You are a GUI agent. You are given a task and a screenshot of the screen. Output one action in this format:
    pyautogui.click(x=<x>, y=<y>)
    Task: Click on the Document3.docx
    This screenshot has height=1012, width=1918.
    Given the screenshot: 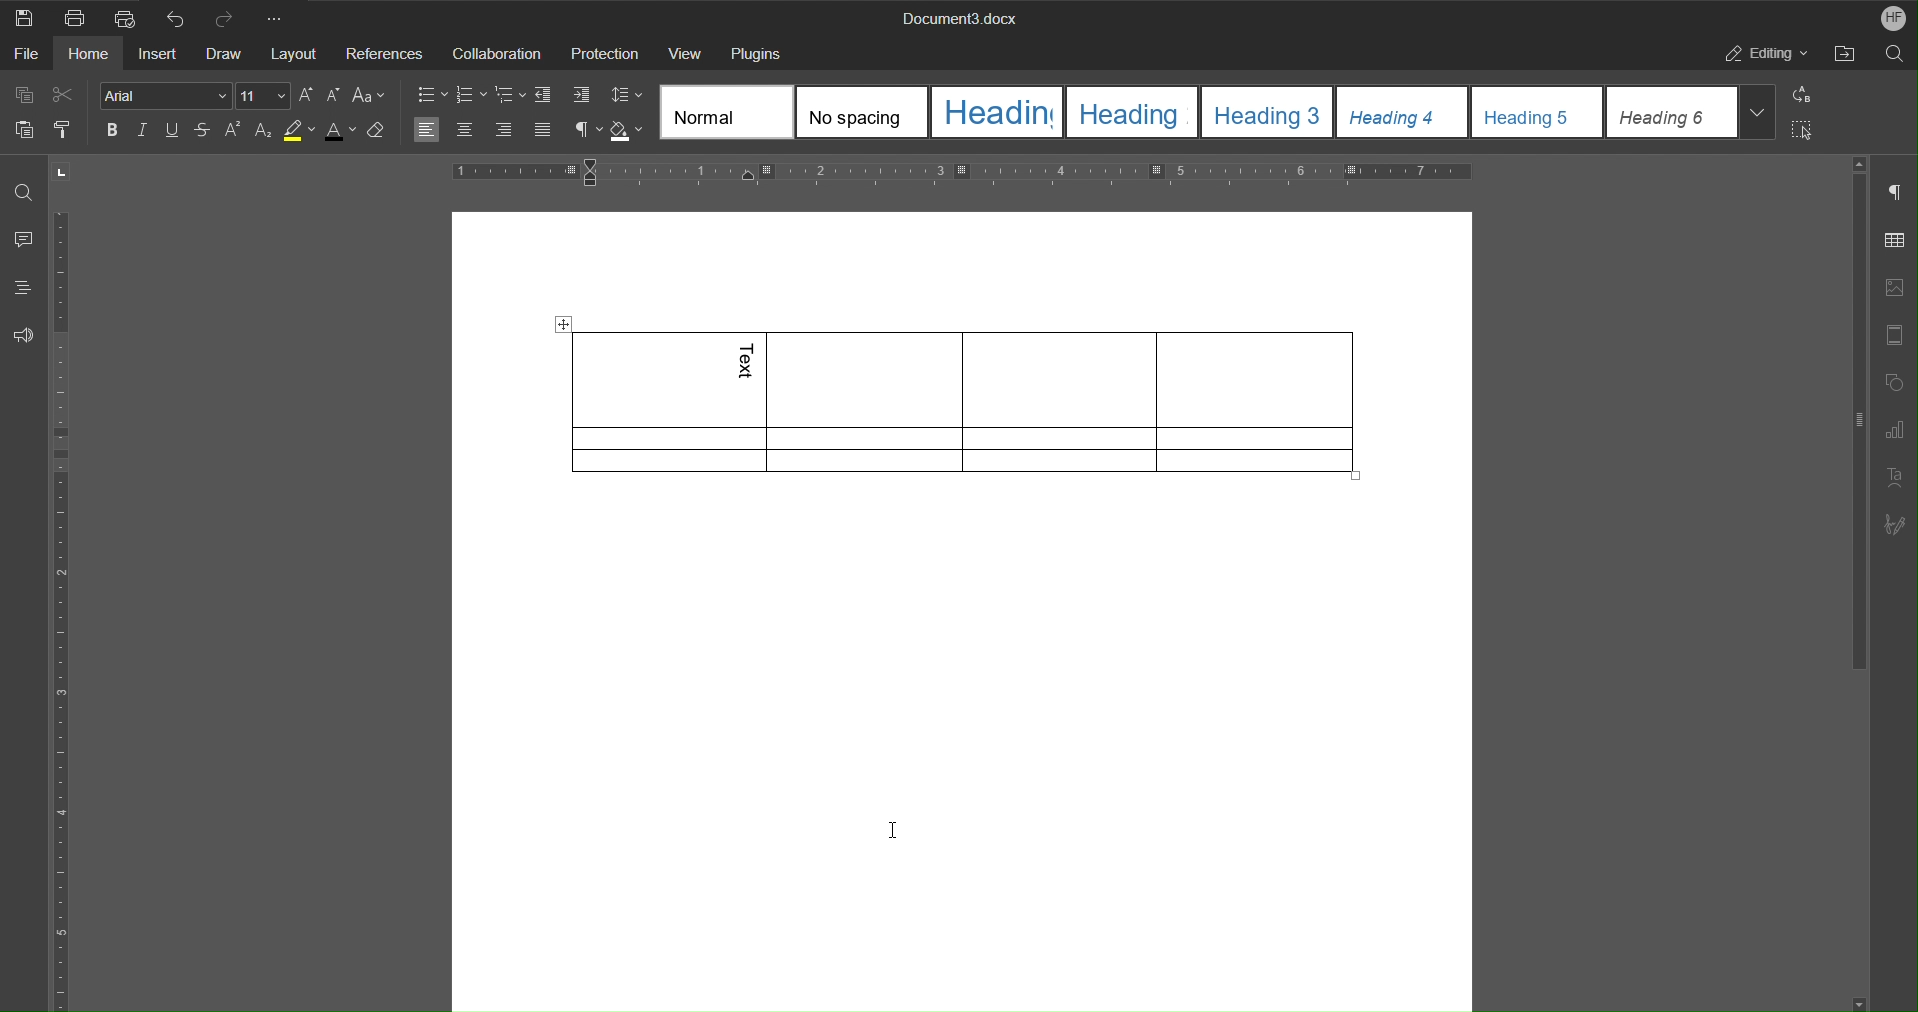 What is the action you would take?
    pyautogui.click(x=961, y=16)
    